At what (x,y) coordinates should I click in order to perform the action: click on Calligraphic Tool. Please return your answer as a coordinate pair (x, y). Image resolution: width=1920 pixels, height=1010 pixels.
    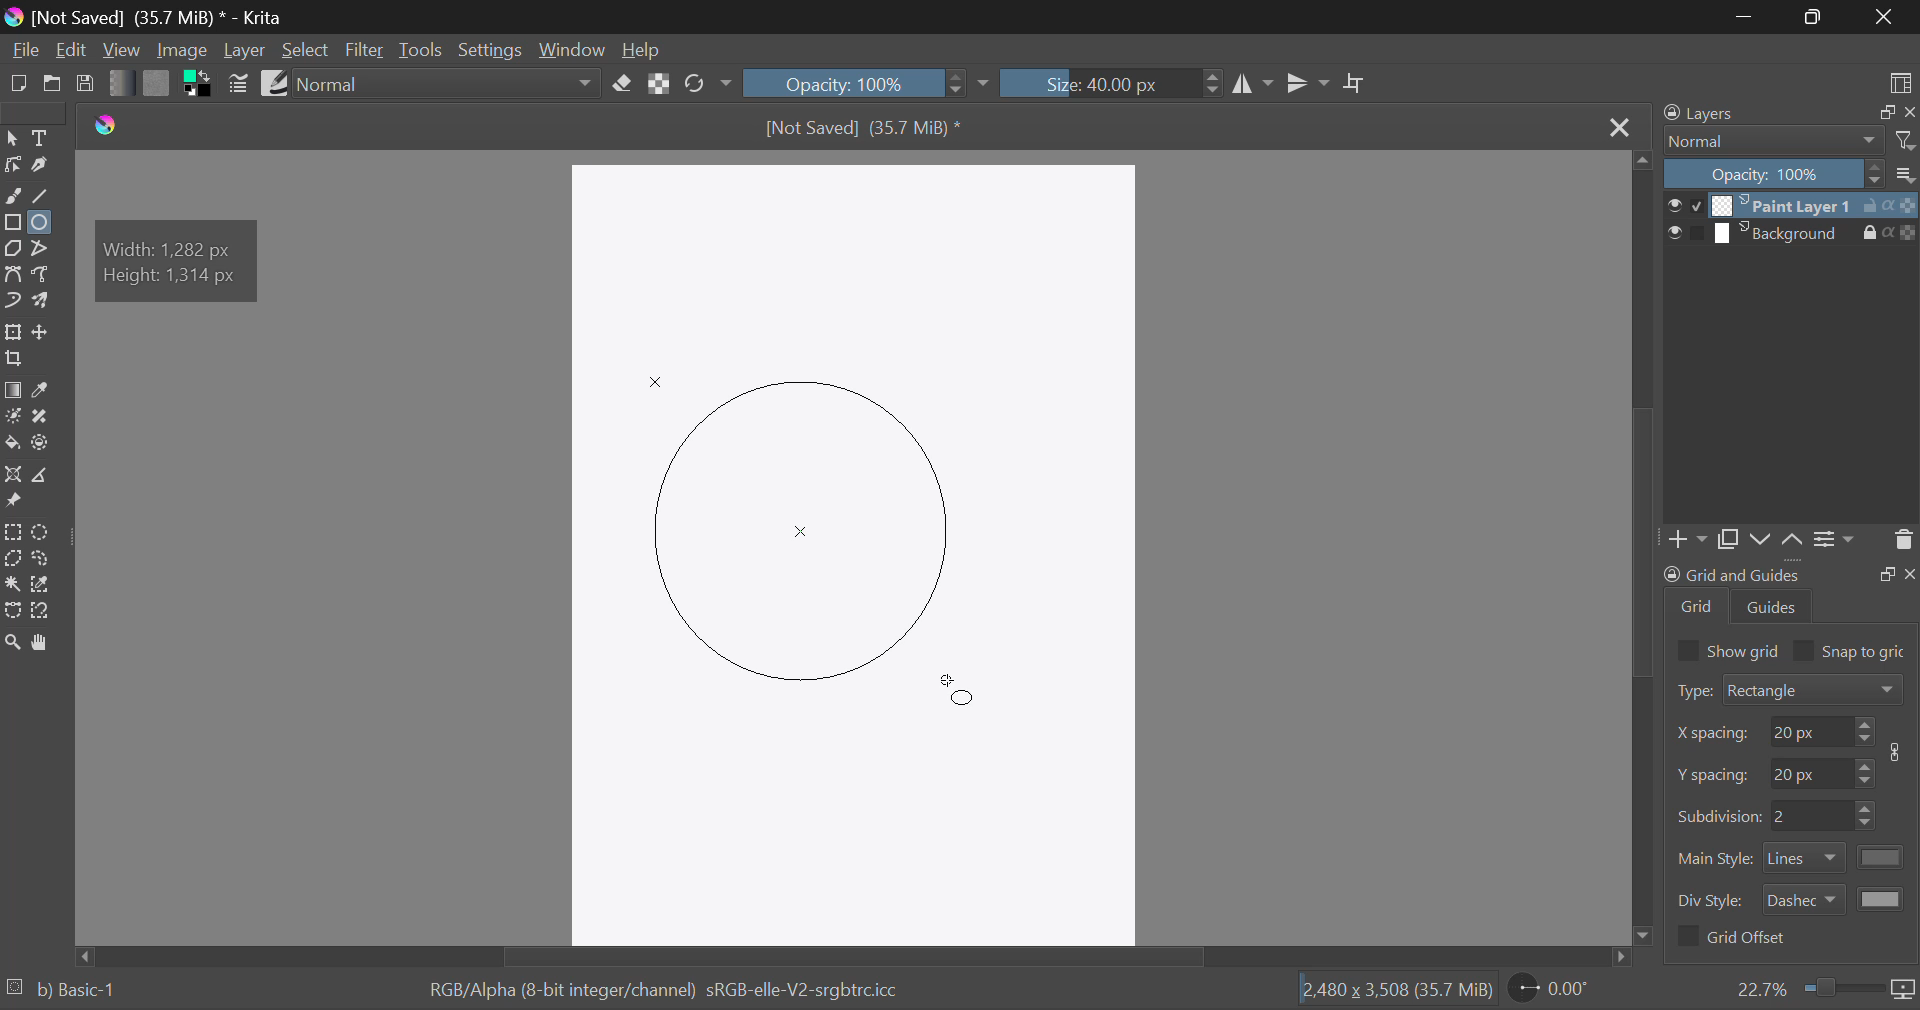
    Looking at the image, I should click on (41, 165).